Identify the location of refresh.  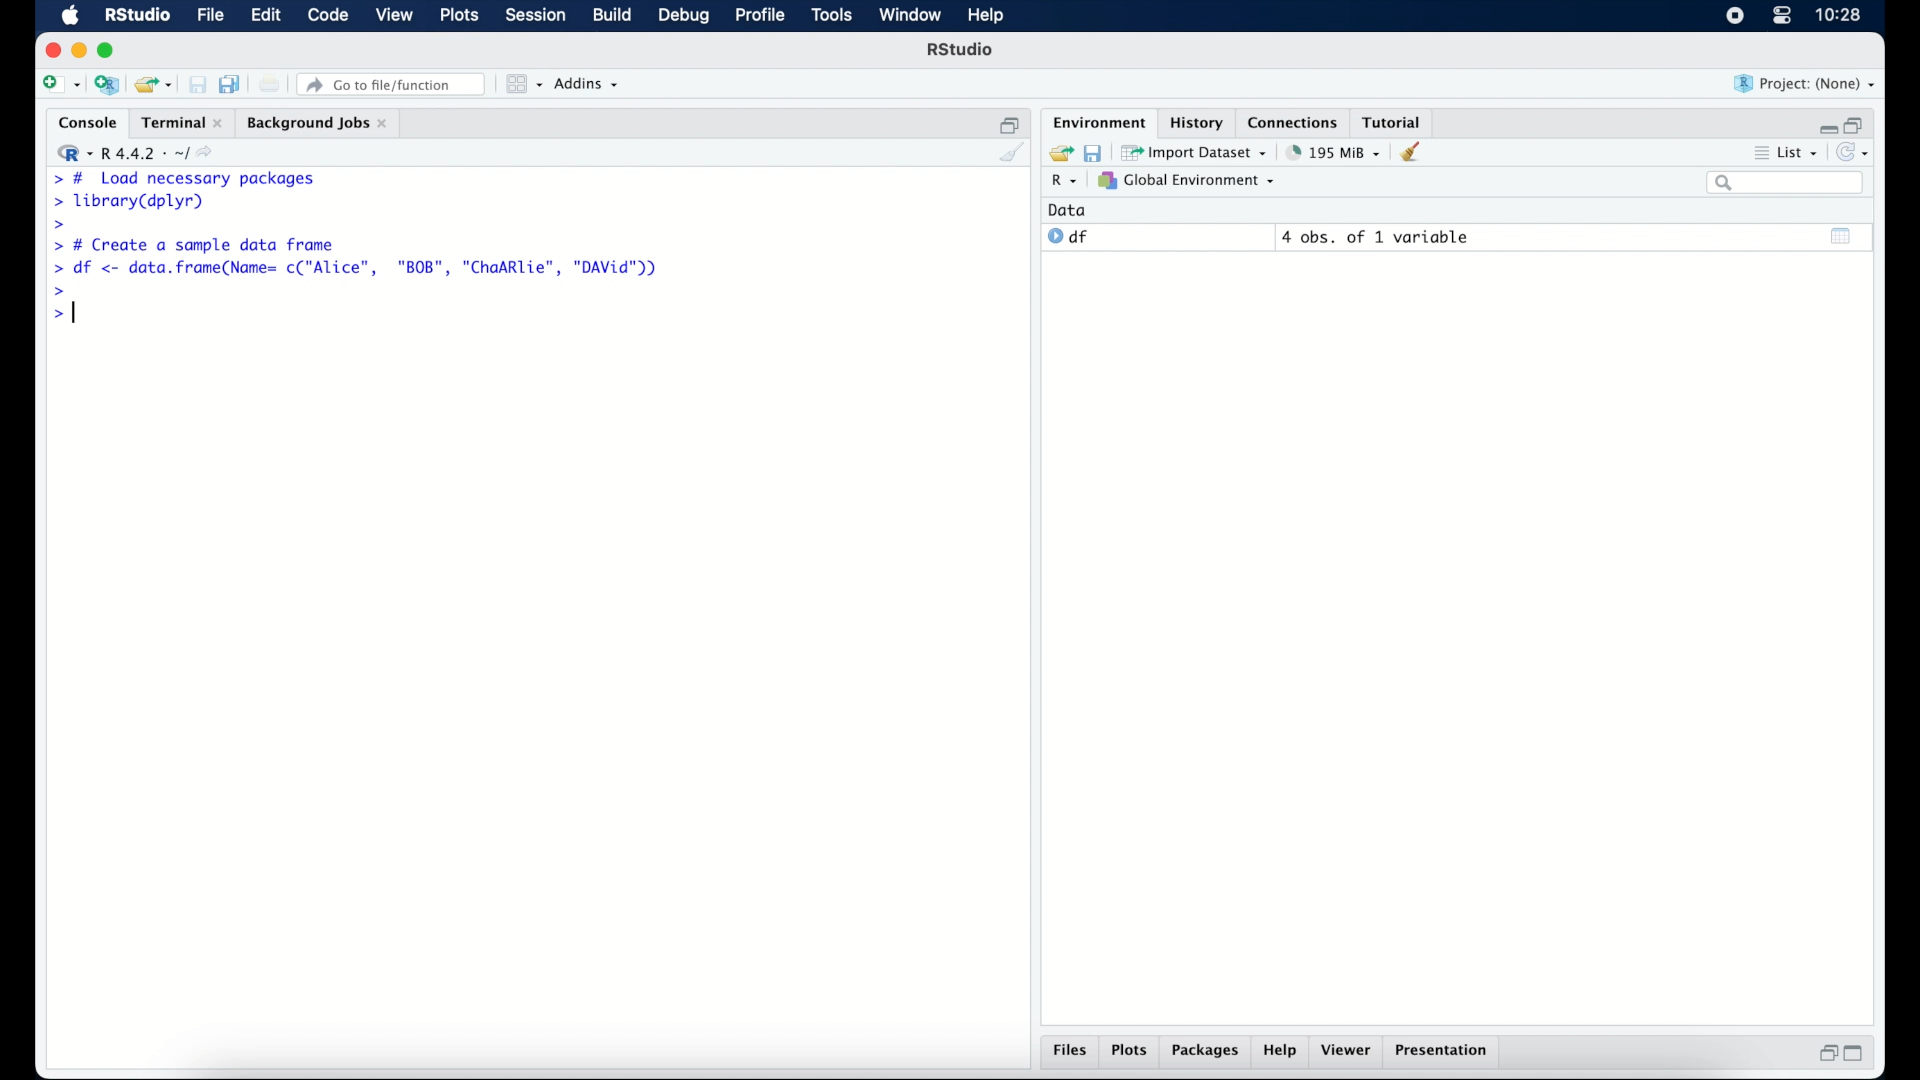
(1856, 154).